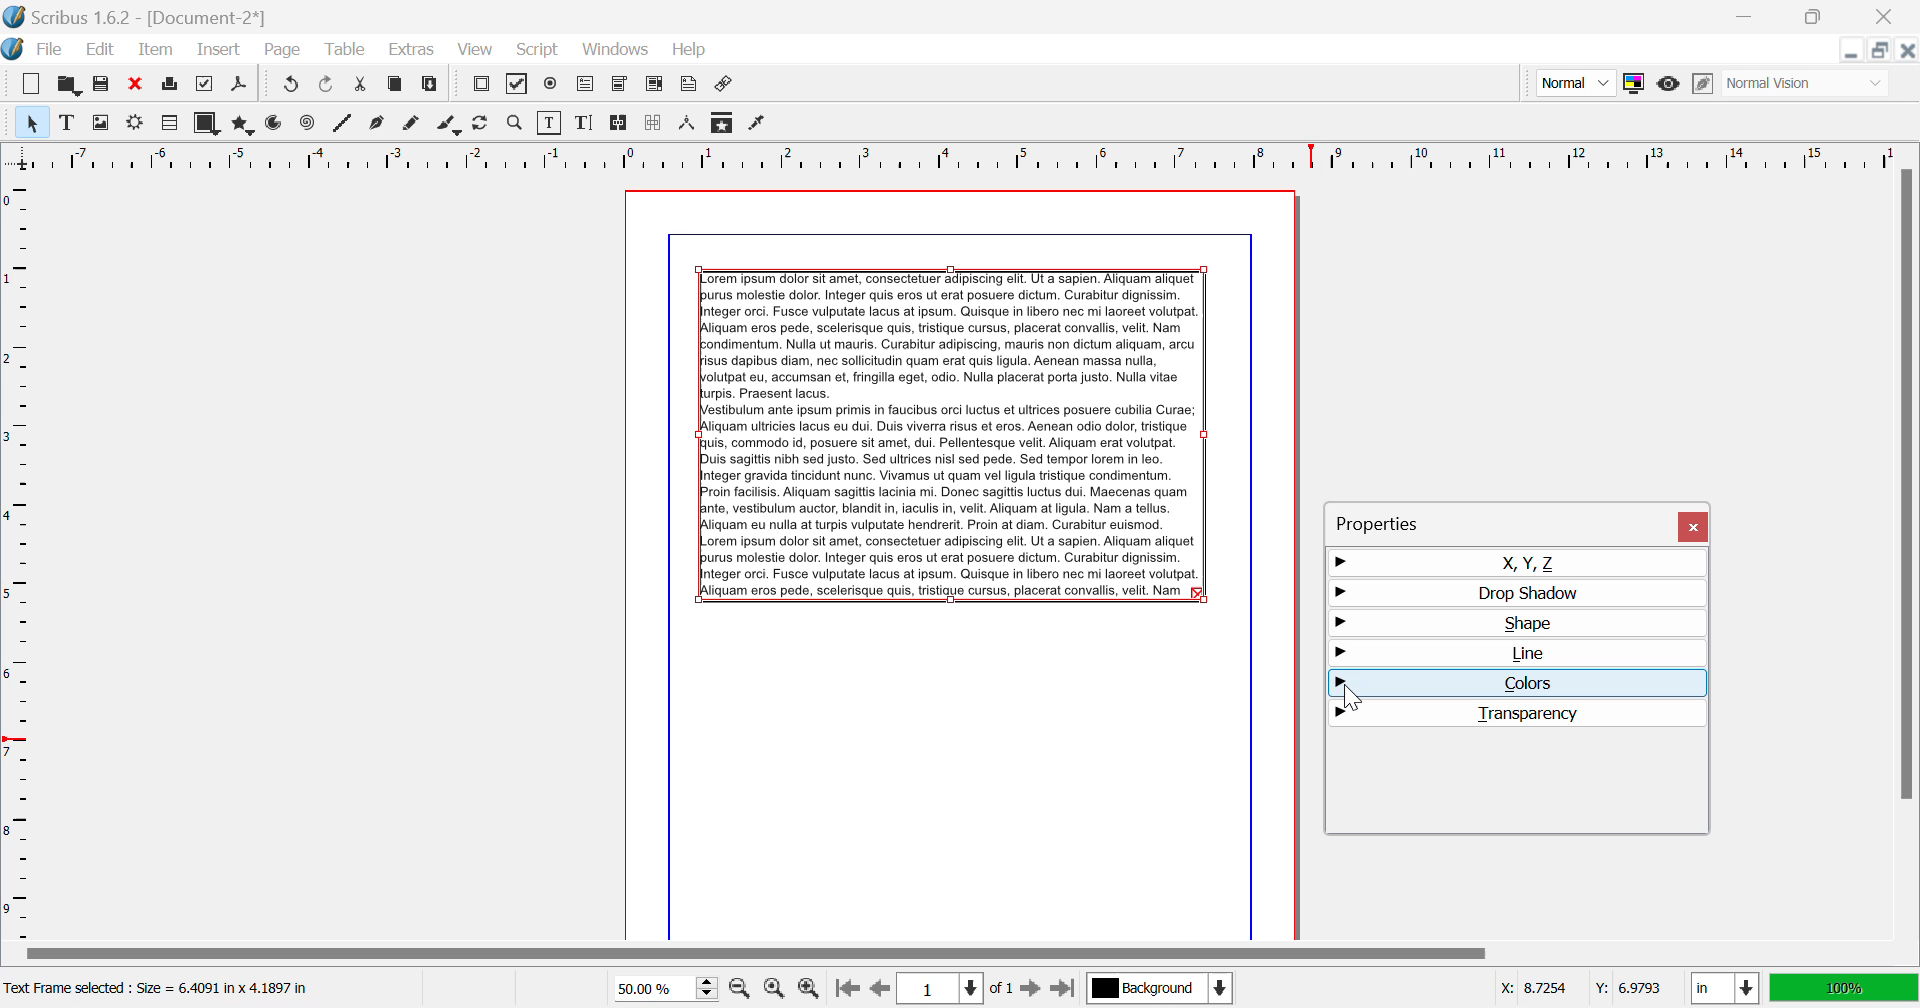 This screenshot has height=1008, width=1920. Describe the element at coordinates (96, 50) in the screenshot. I see `Edit` at that location.